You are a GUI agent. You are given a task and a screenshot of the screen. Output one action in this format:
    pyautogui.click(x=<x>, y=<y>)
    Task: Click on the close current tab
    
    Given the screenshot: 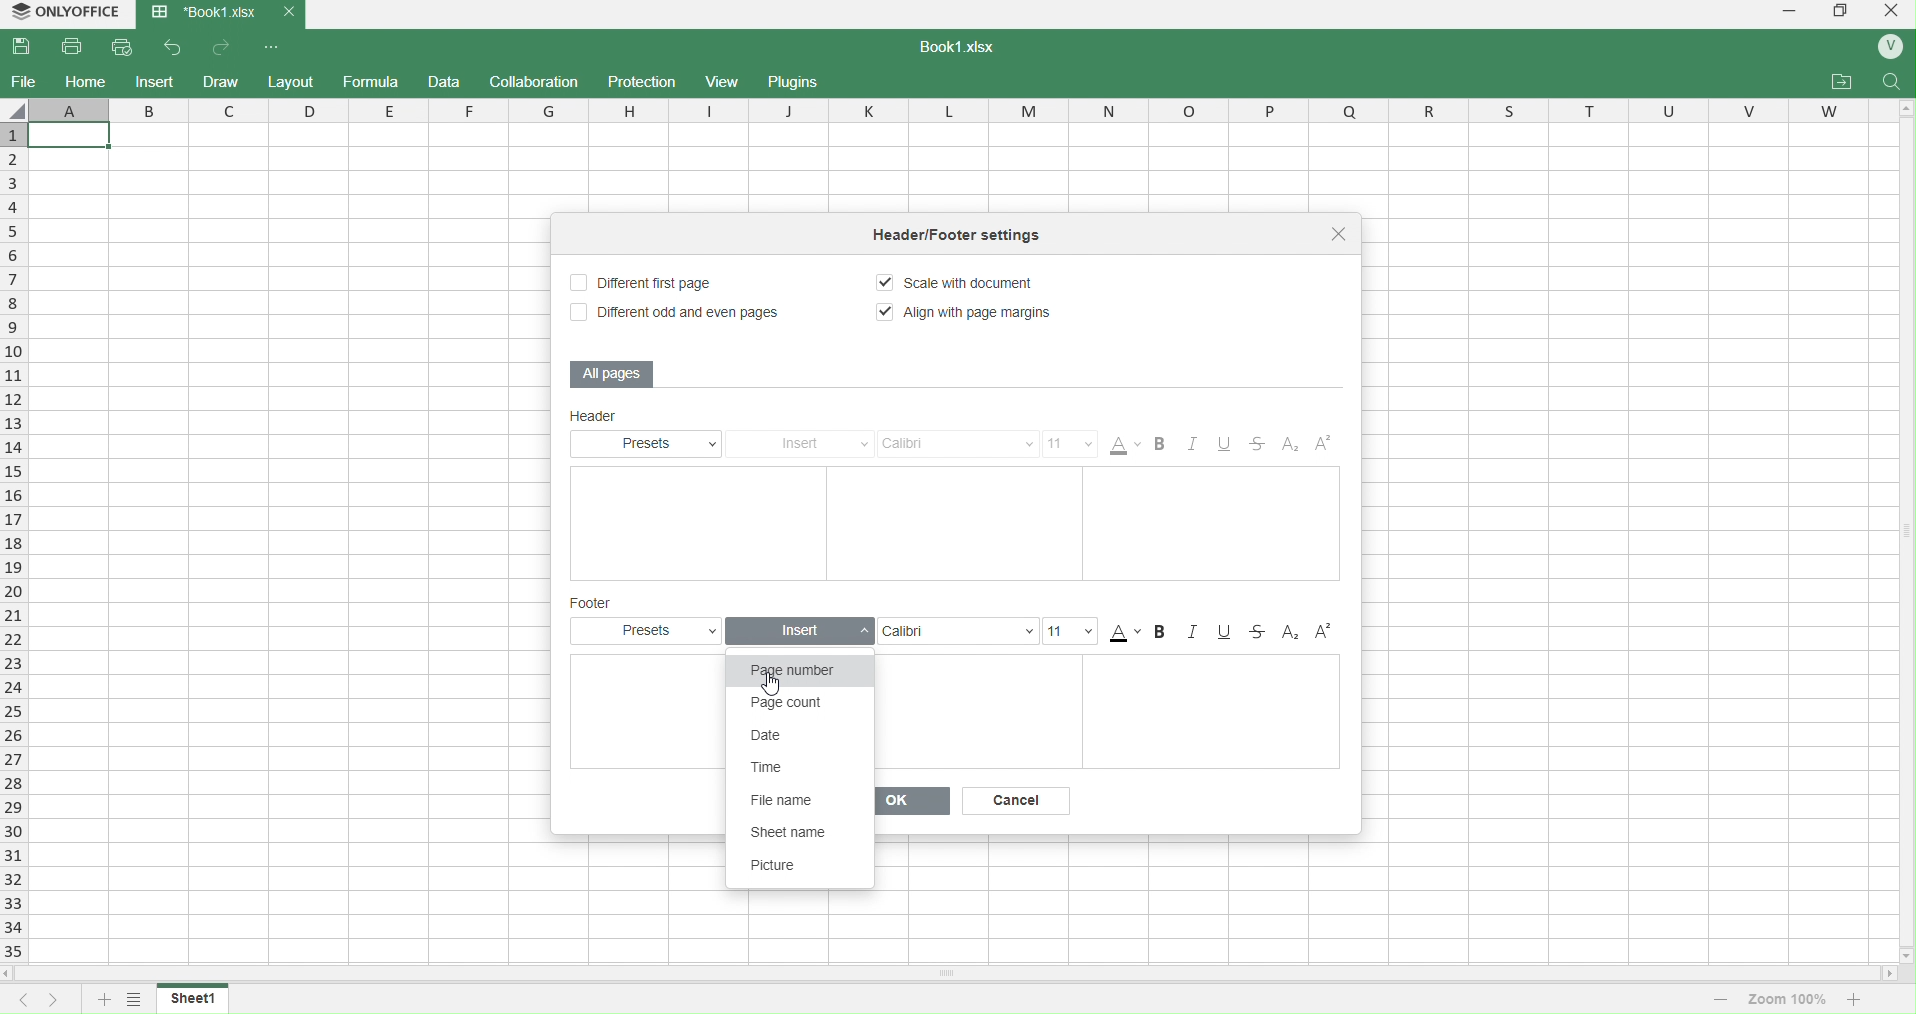 What is the action you would take?
    pyautogui.click(x=287, y=12)
    